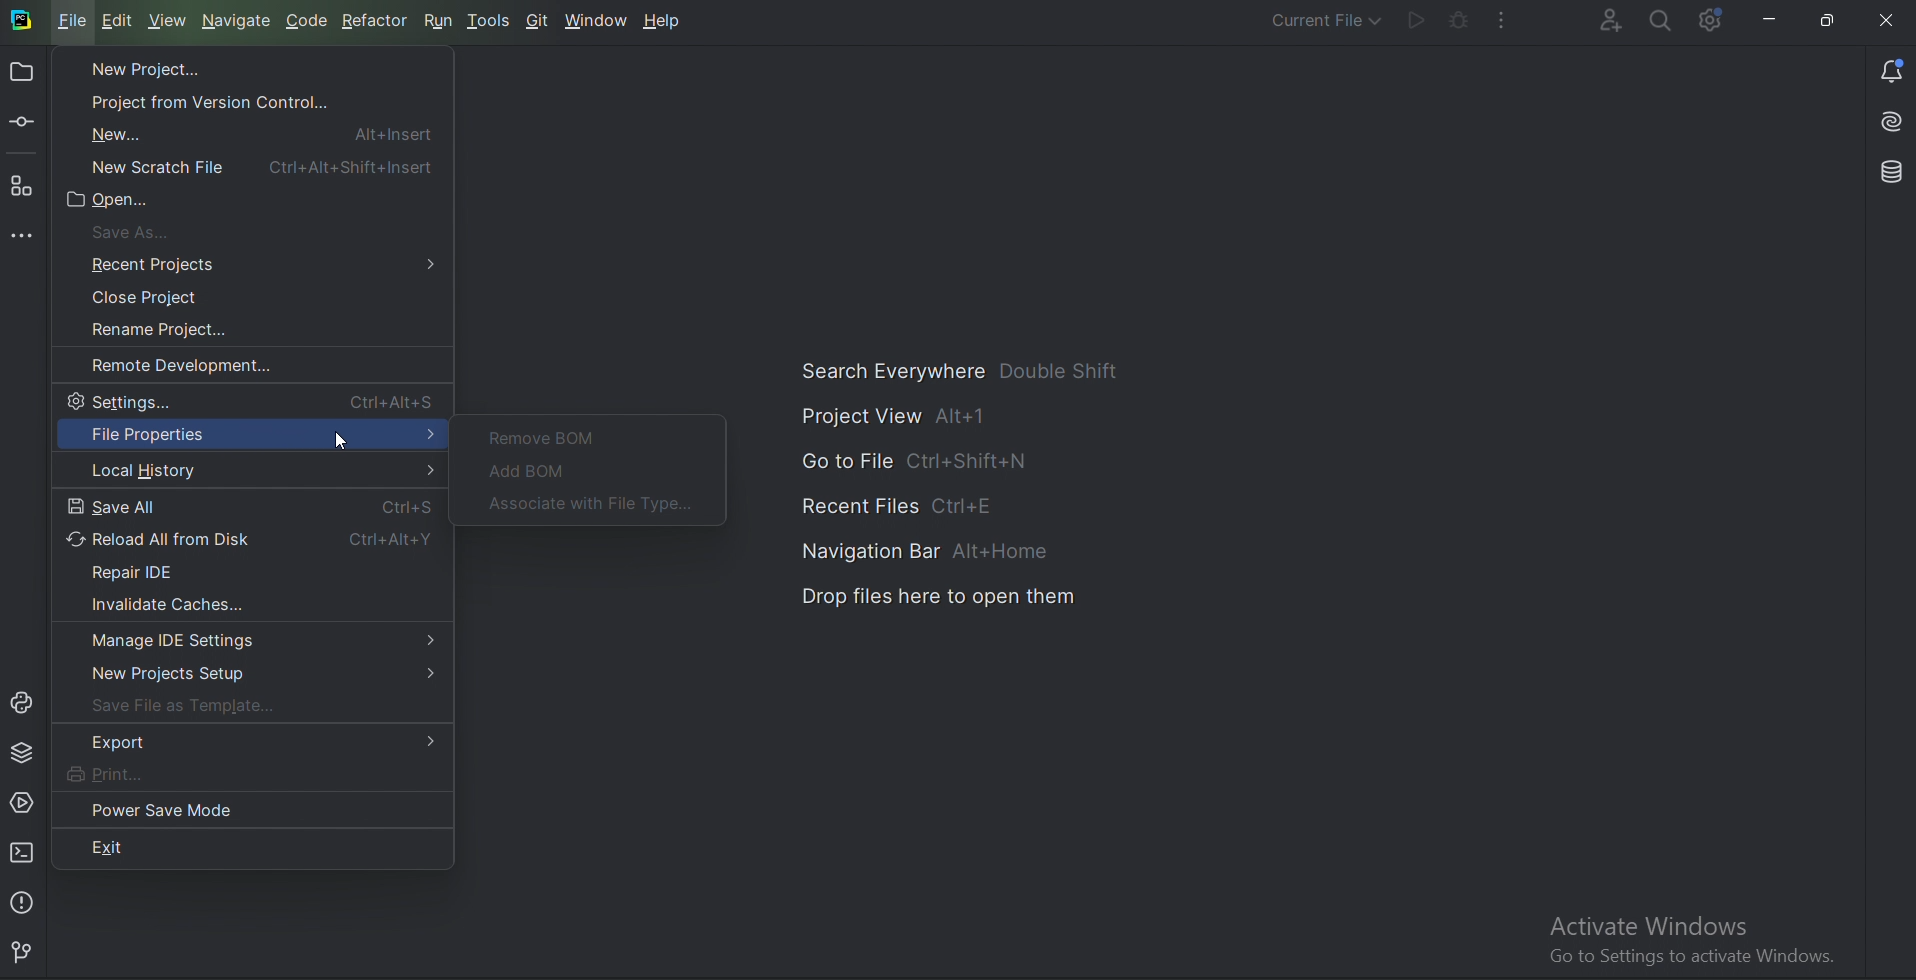 The width and height of the screenshot is (1916, 980). What do you see at coordinates (1507, 20) in the screenshot?
I see `More Actions` at bounding box center [1507, 20].